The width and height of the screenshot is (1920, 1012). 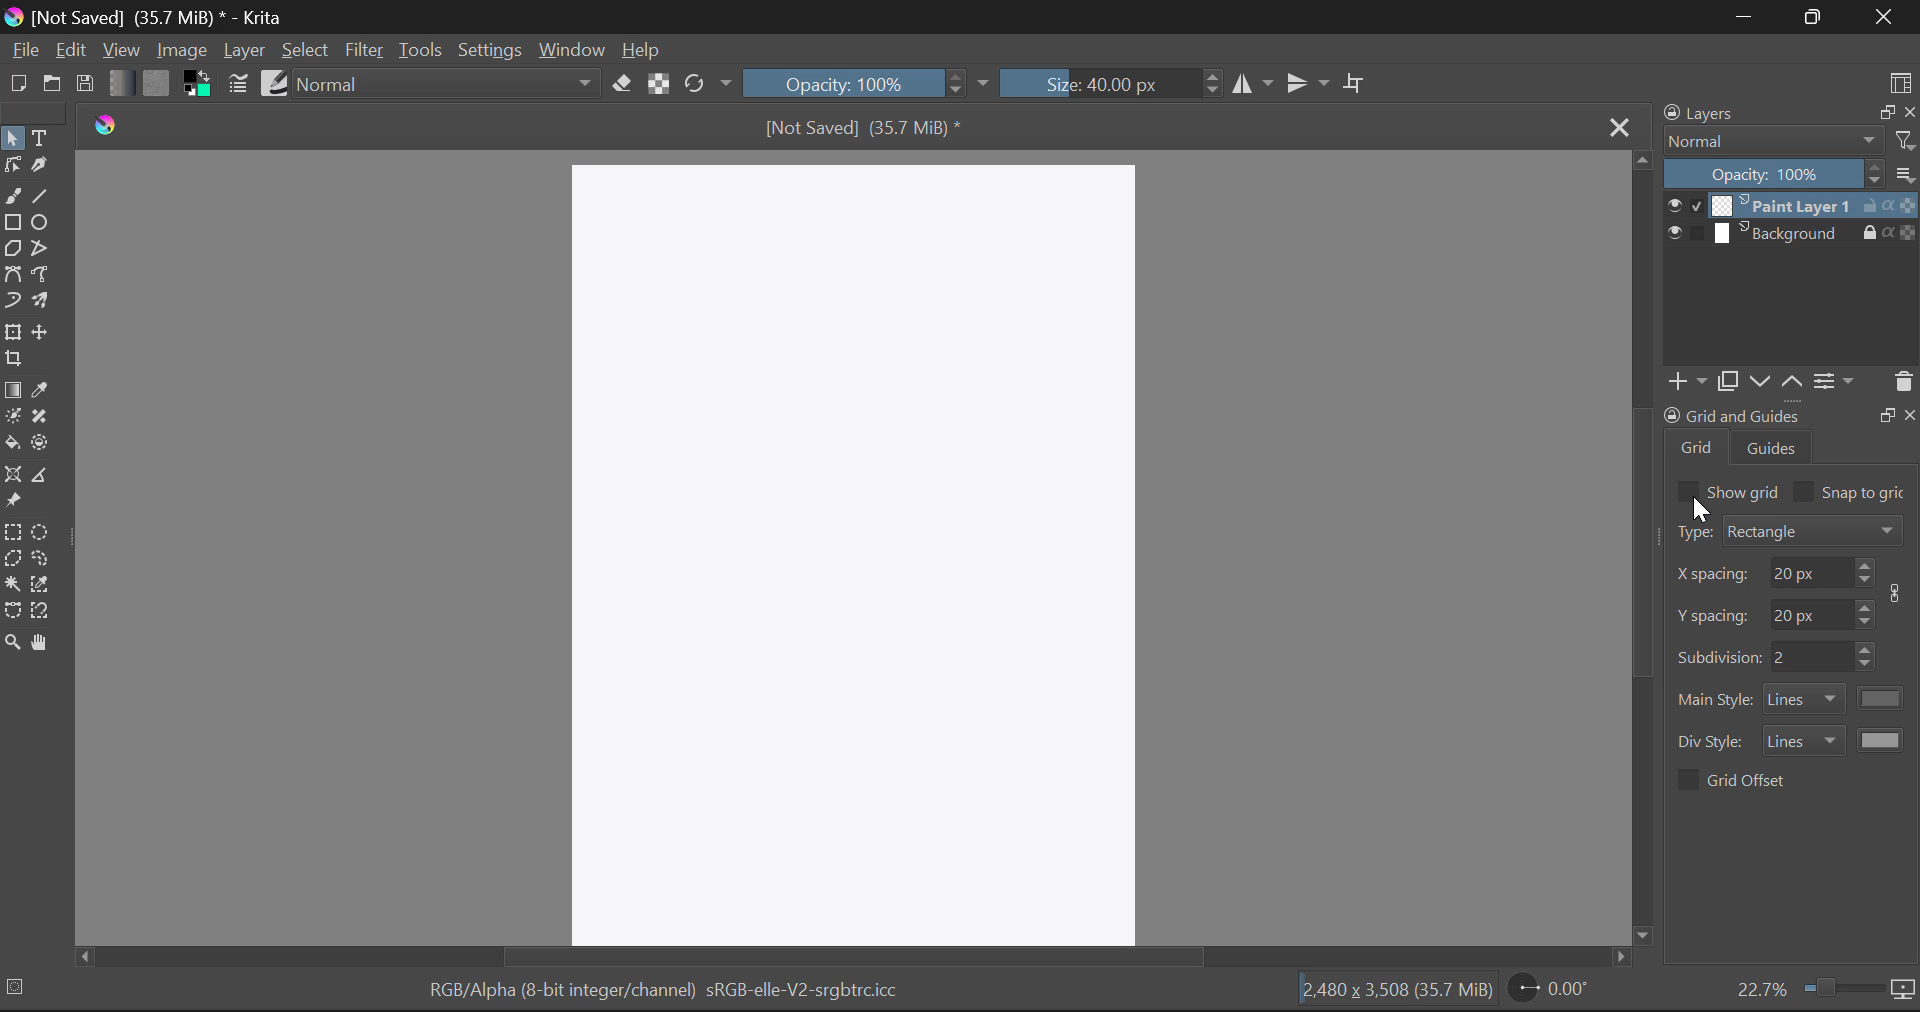 What do you see at coordinates (14, 250) in the screenshot?
I see `Polygon` at bounding box center [14, 250].